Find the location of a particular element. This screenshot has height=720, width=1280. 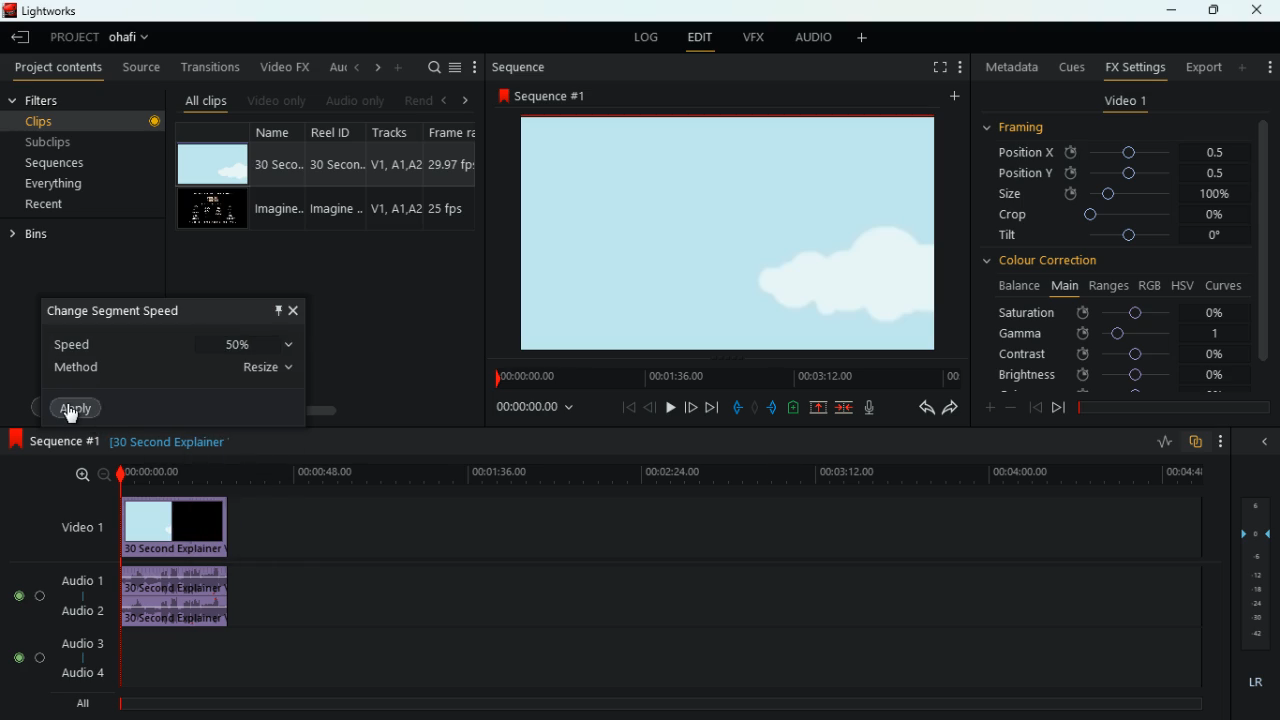

name is located at coordinates (276, 177).